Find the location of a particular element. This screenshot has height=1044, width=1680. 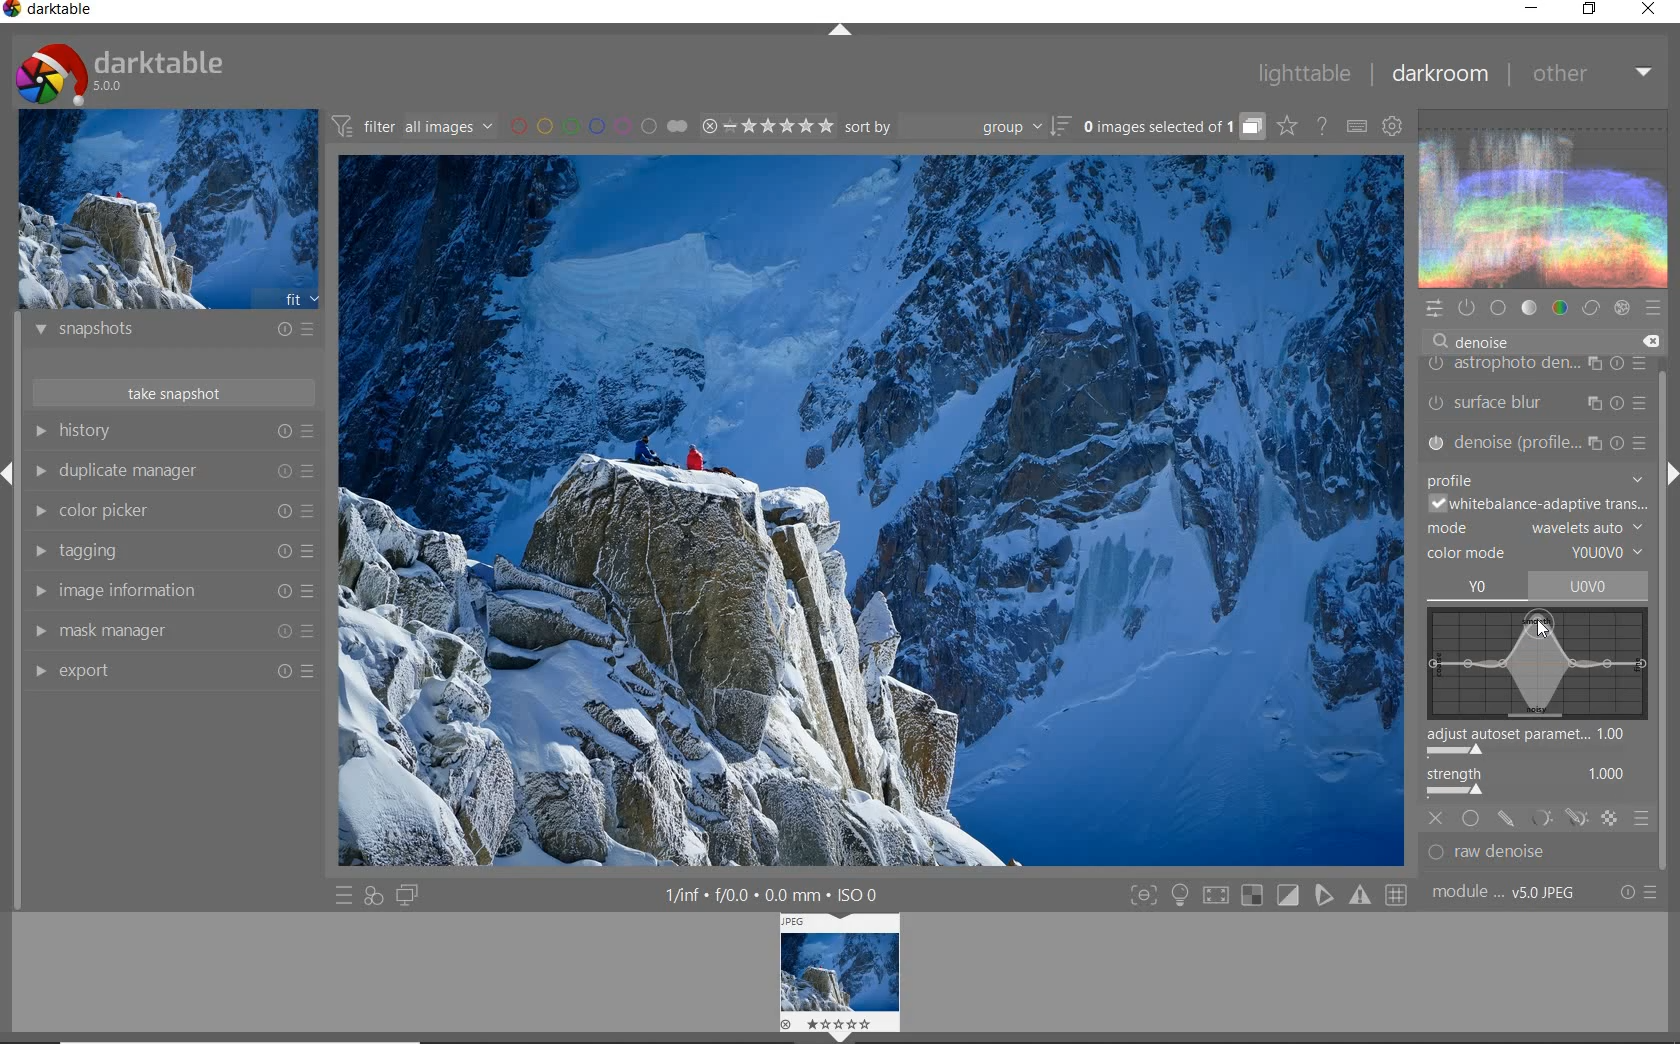

scrollbar is located at coordinates (1663, 539).